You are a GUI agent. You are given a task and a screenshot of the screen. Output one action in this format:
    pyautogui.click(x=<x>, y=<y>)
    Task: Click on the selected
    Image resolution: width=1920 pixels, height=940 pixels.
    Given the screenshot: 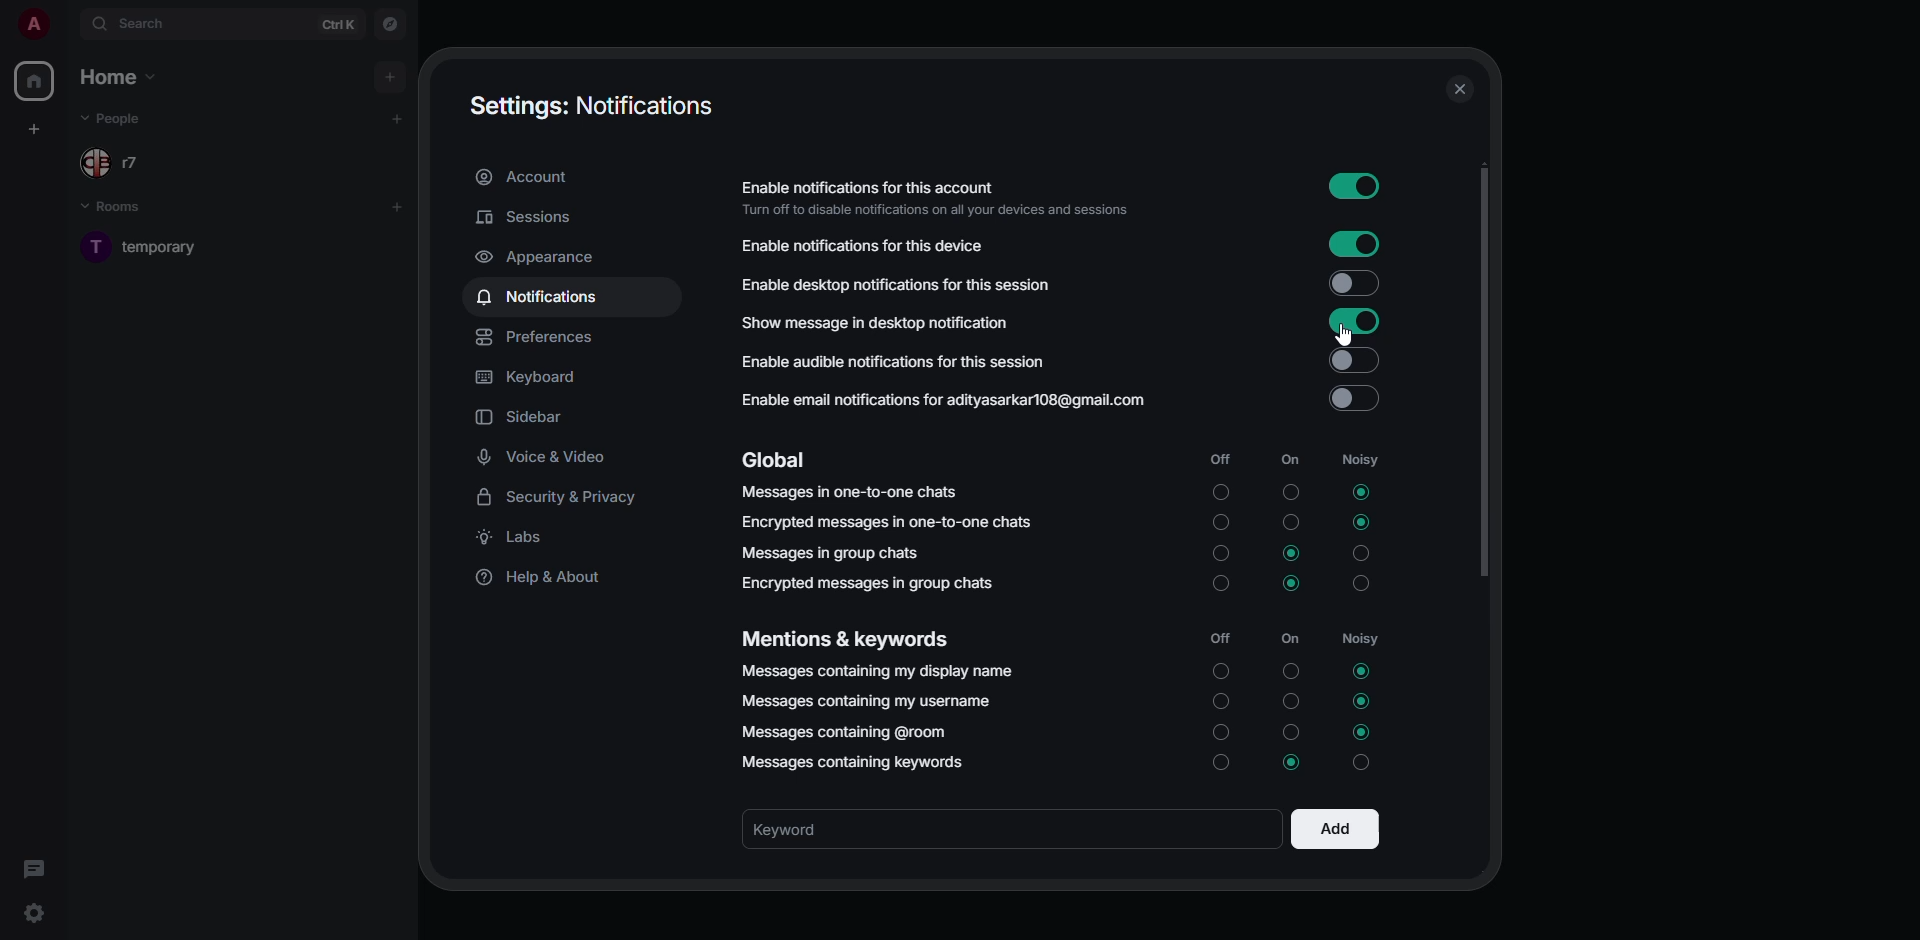 What is the action you would take?
    pyautogui.click(x=1362, y=522)
    